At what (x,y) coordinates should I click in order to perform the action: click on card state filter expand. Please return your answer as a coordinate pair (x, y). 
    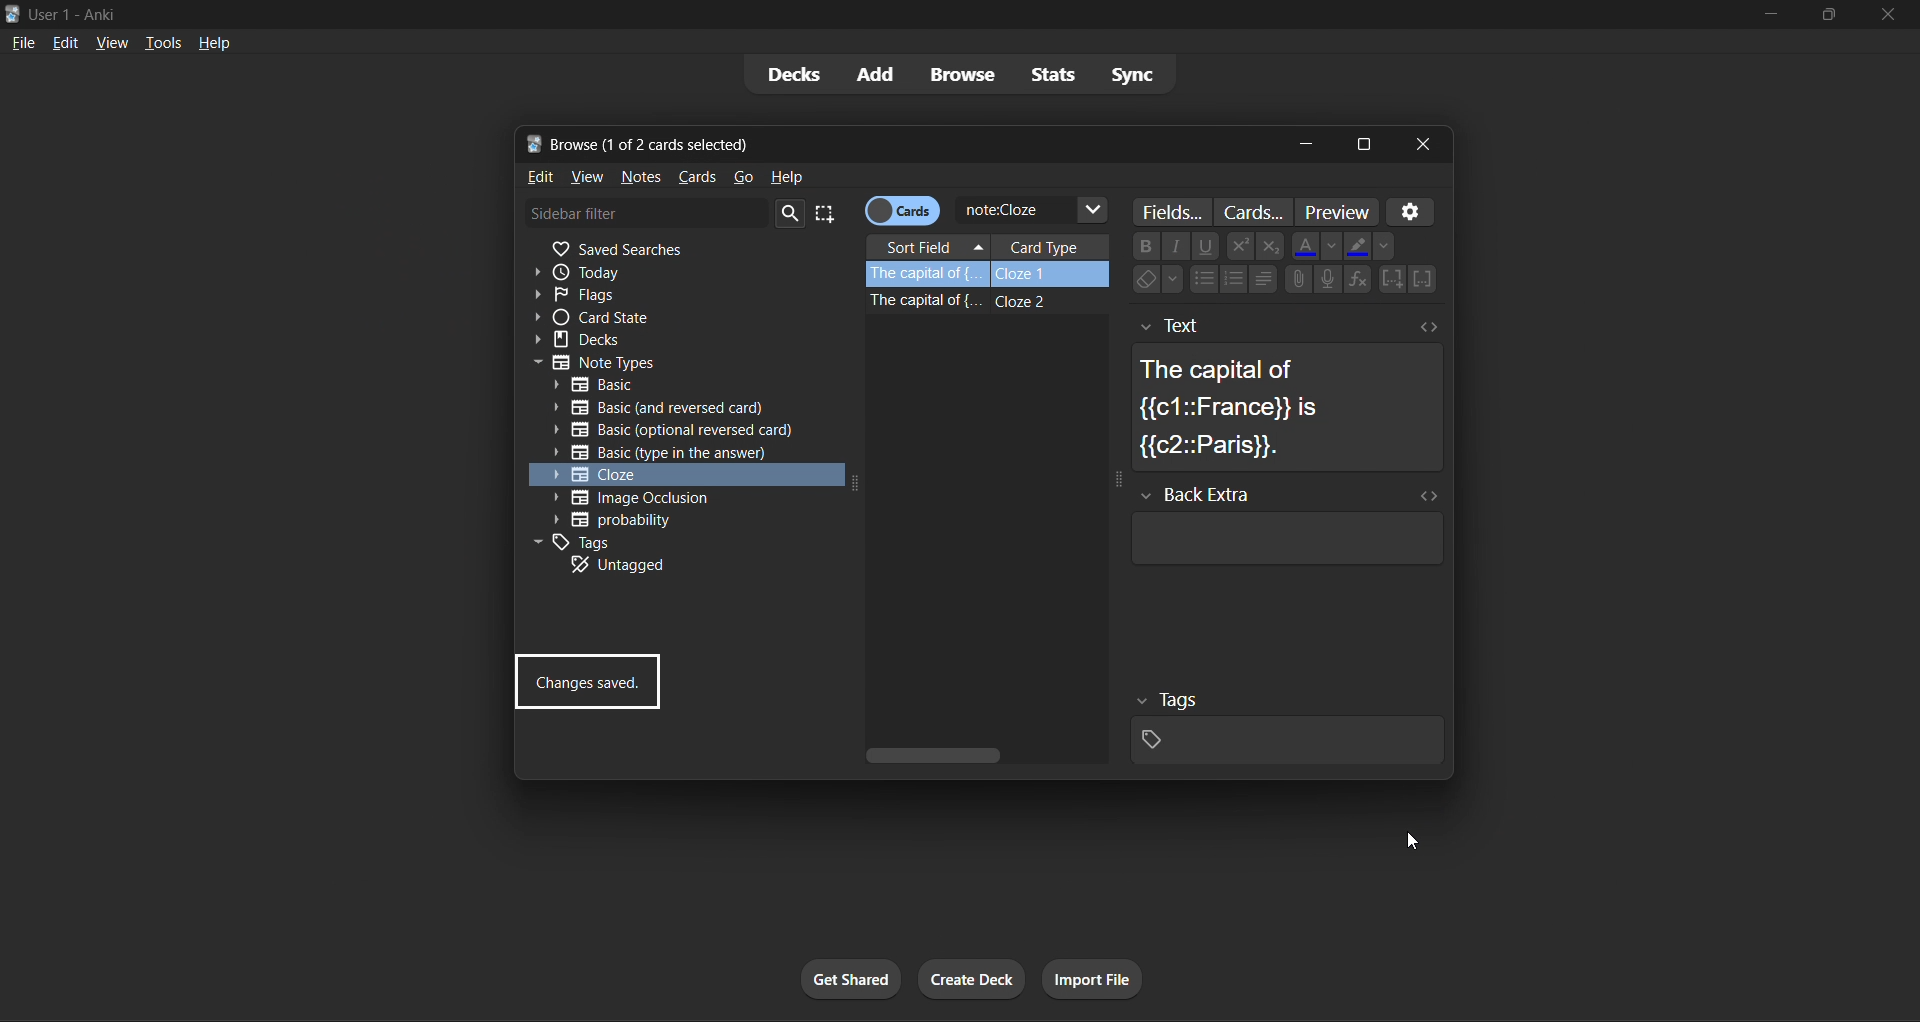
    Looking at the image, I should click on (676, 319).